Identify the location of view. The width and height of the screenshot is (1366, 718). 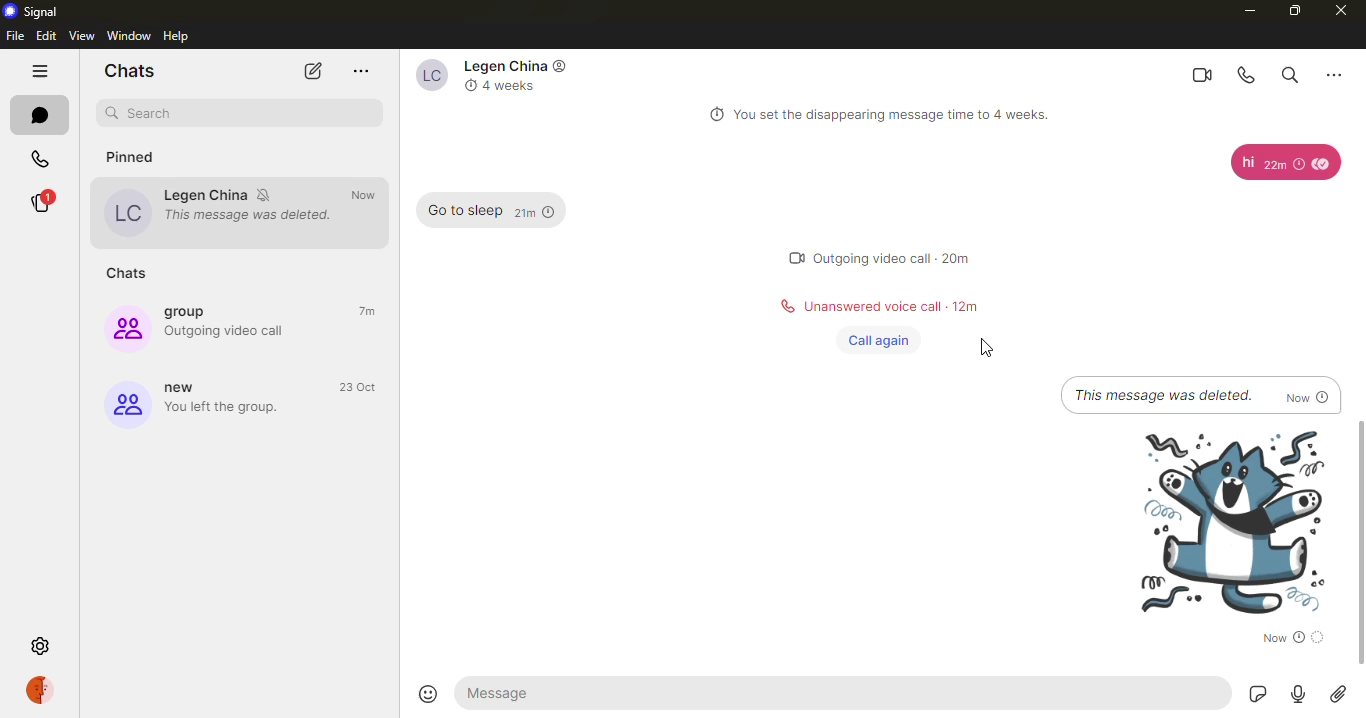
(82, 35).